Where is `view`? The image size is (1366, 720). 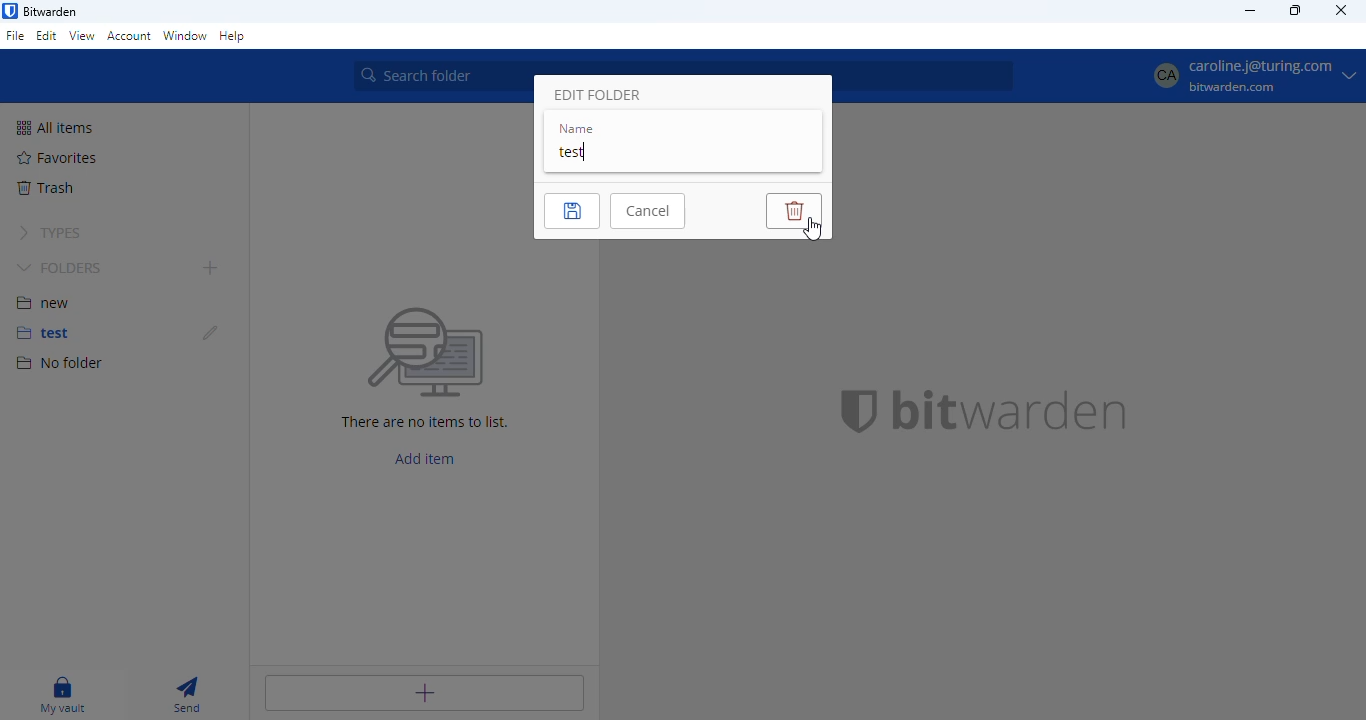
view is located at coordinates (82, 36).